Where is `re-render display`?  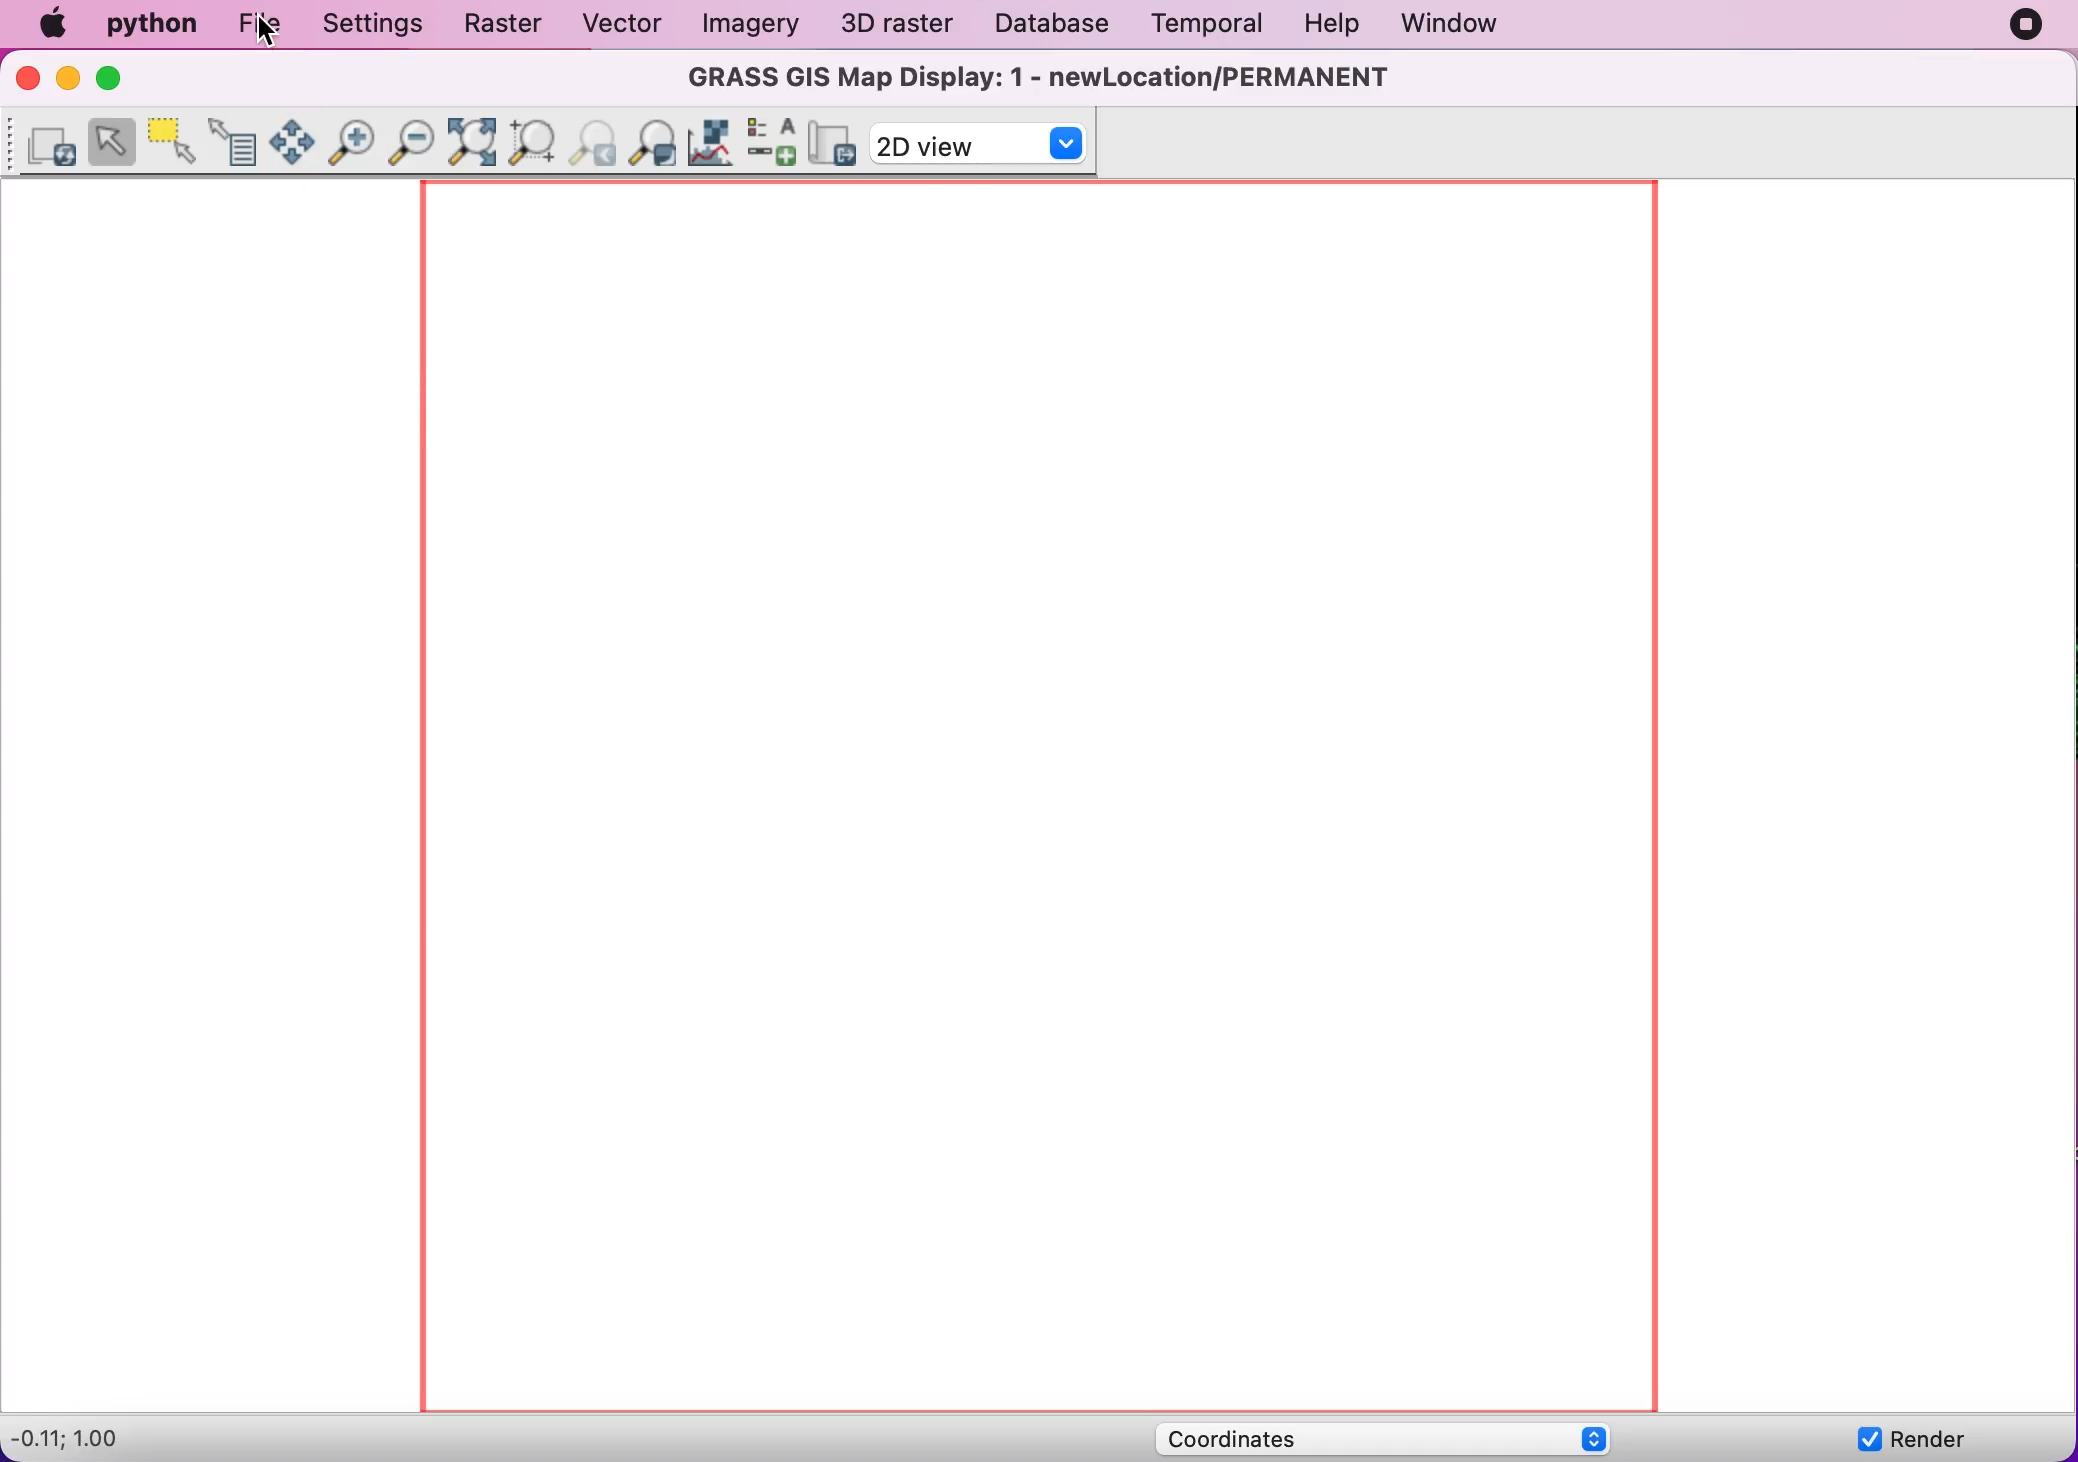 re-render display is located at coordinates (52, 142).